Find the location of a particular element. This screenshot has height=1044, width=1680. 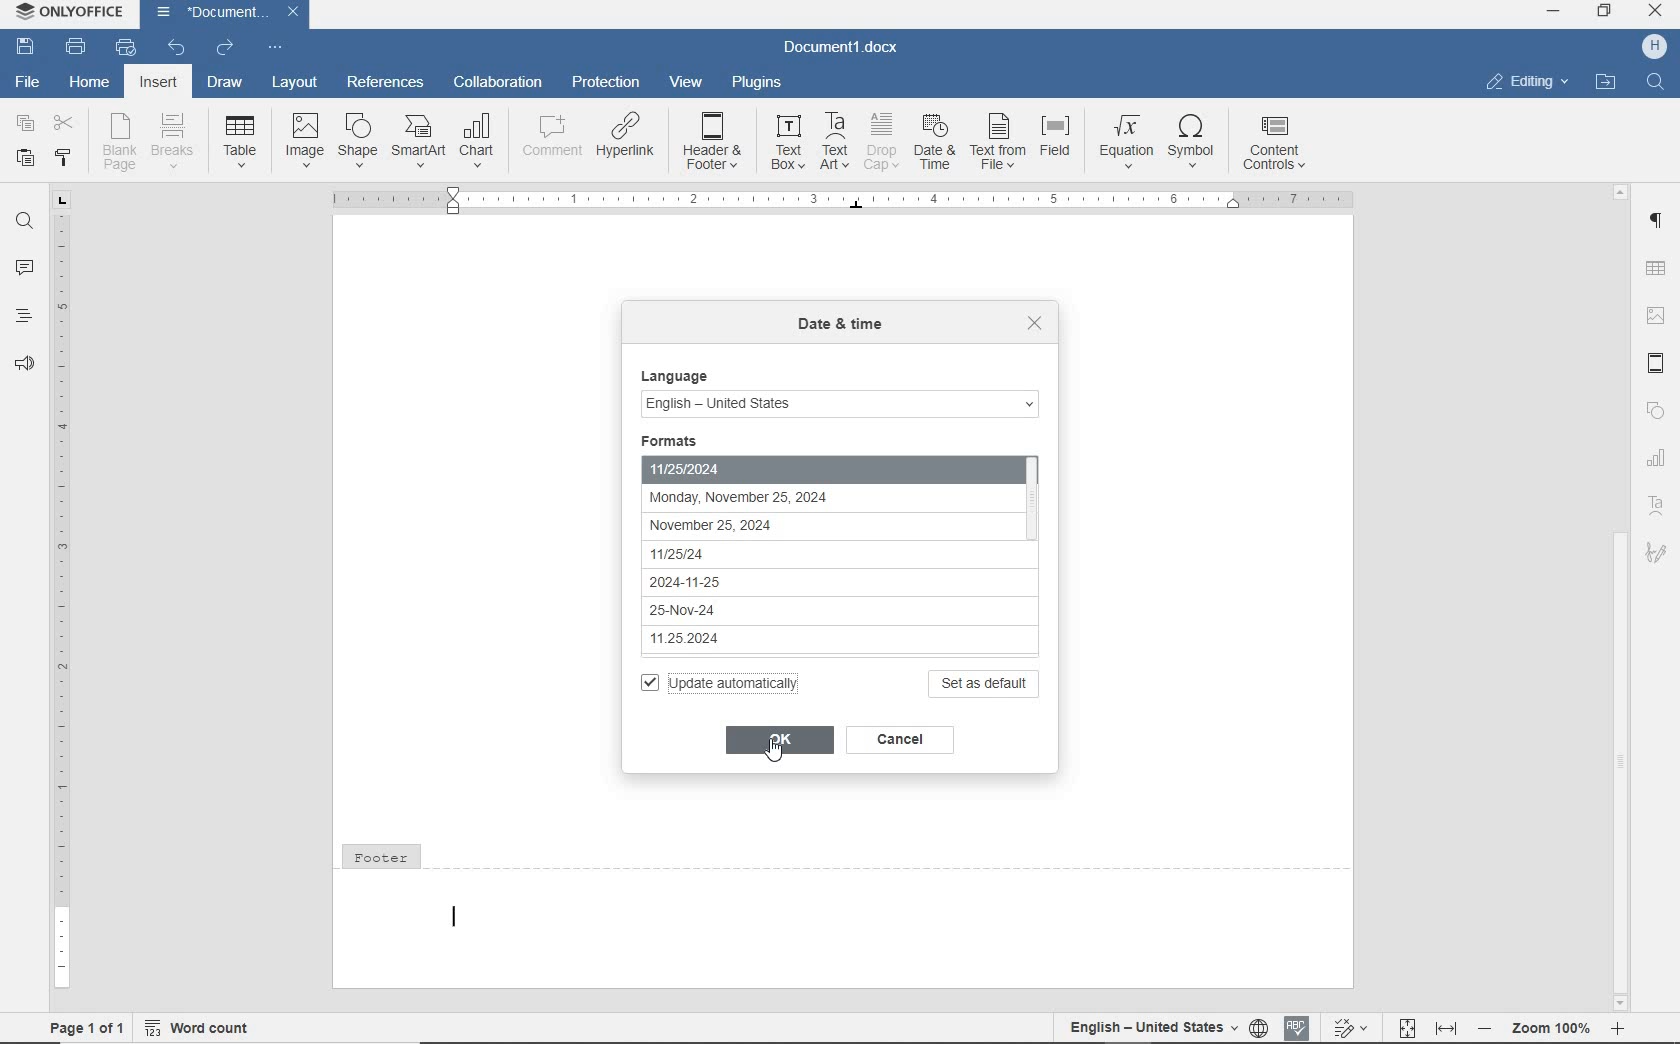

feedback & support is located at coordinates (23, 362).